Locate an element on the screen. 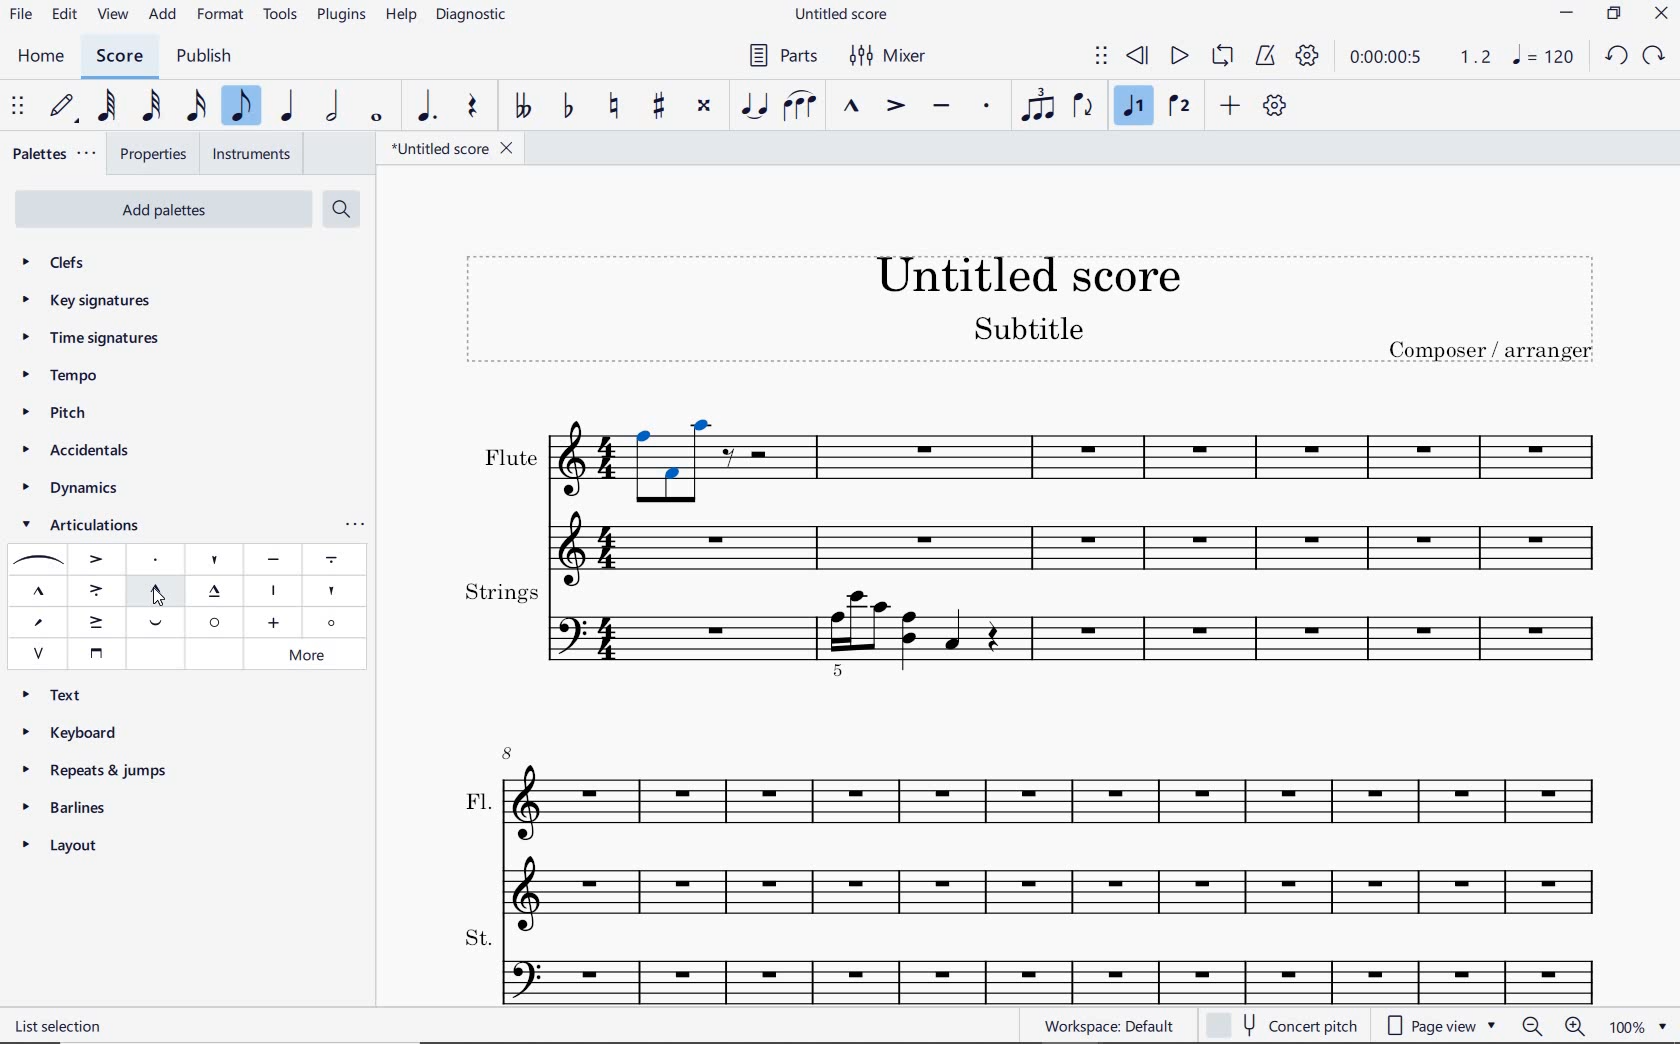 The image size is (1680, 1044). TOGGLE DOUBLE-FLAT is located at coordinates (523, 107).